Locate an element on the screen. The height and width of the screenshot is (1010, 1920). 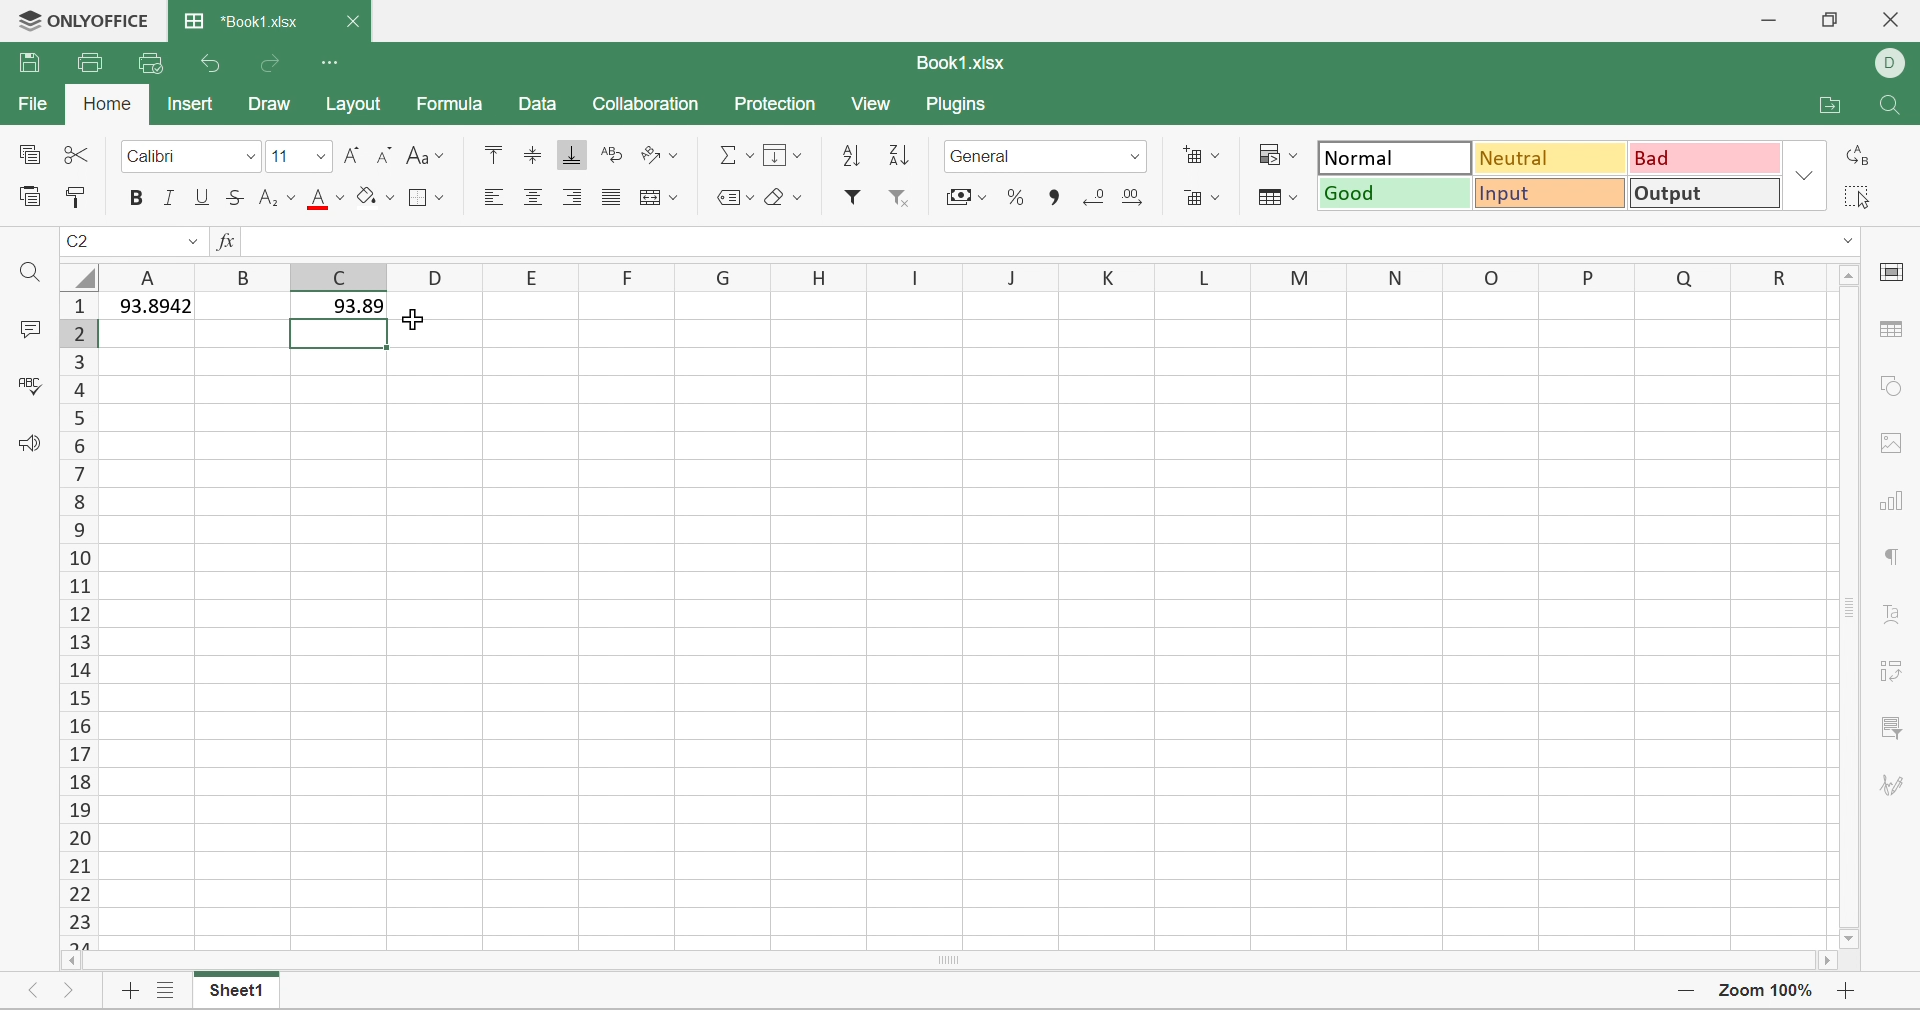
Justified is located at coordinates (609, 199).